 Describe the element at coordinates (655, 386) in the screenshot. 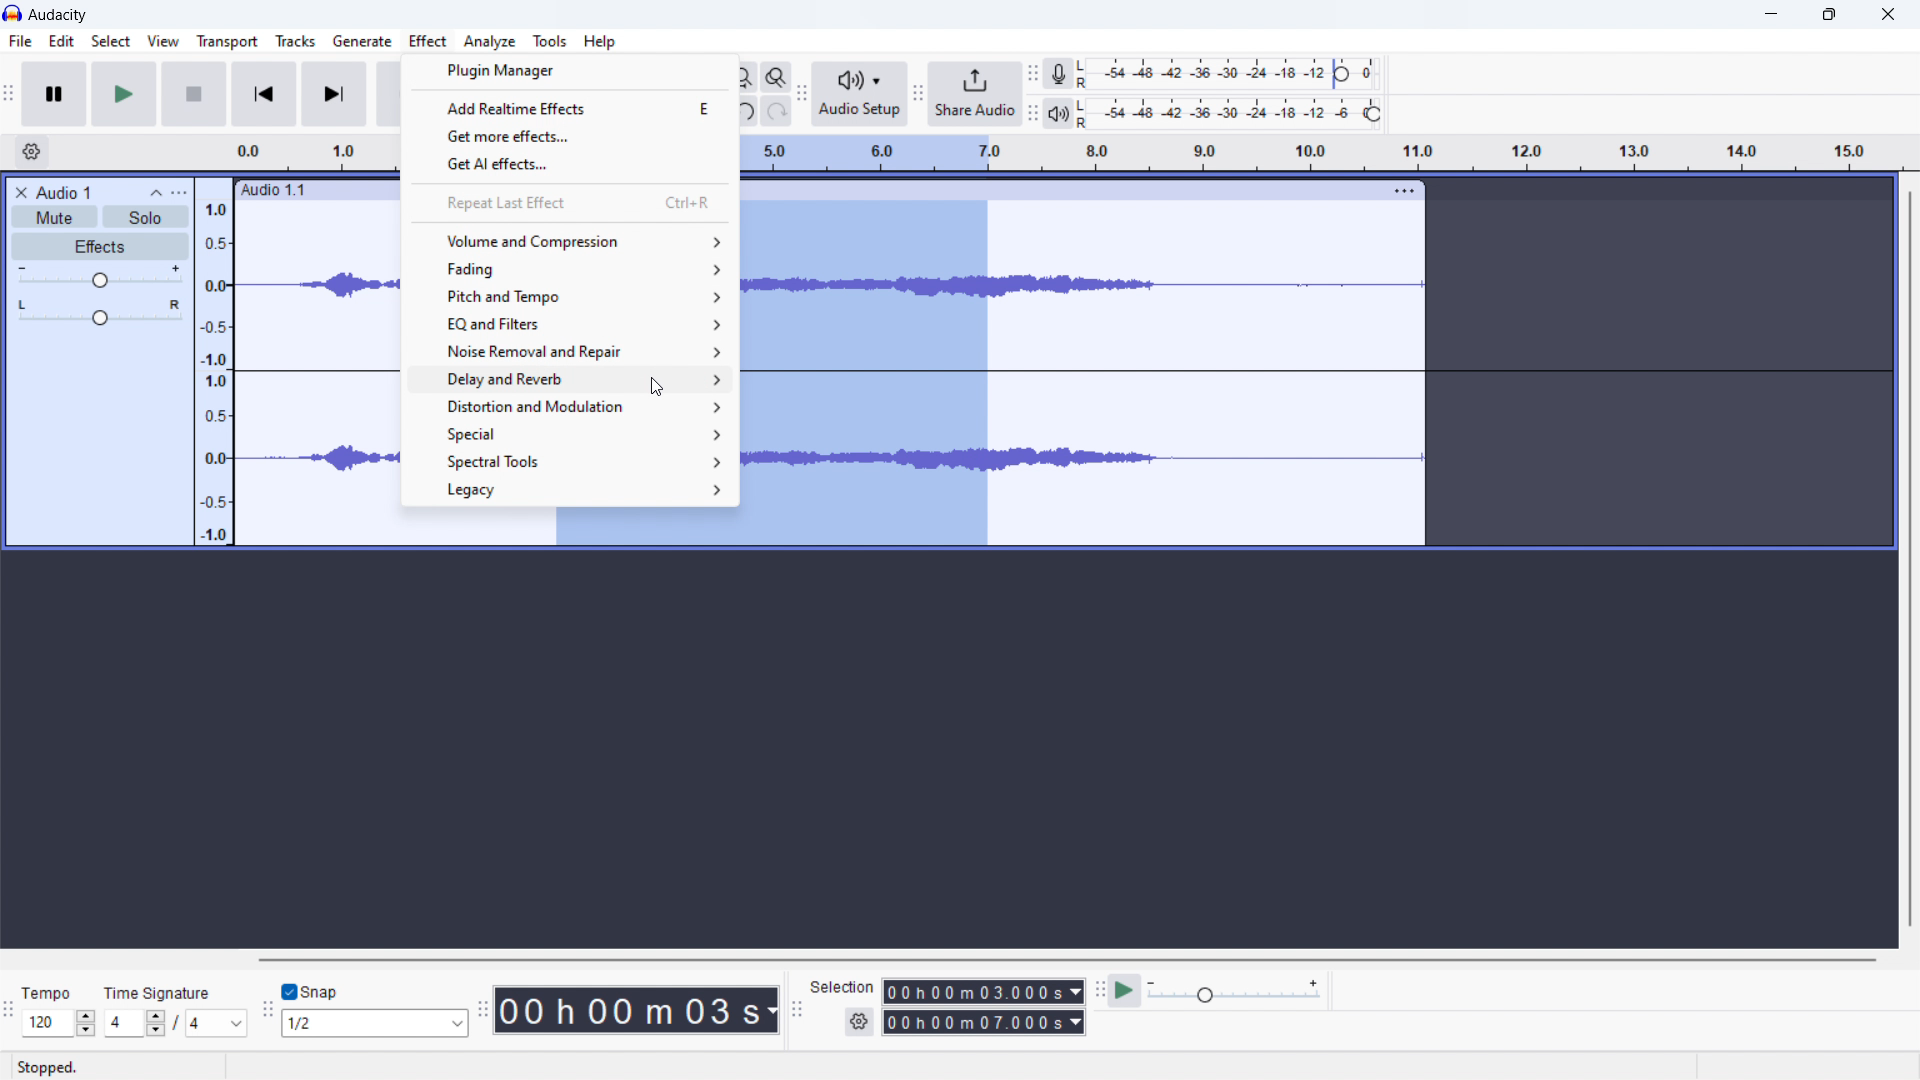

I see `cursor` at that location.